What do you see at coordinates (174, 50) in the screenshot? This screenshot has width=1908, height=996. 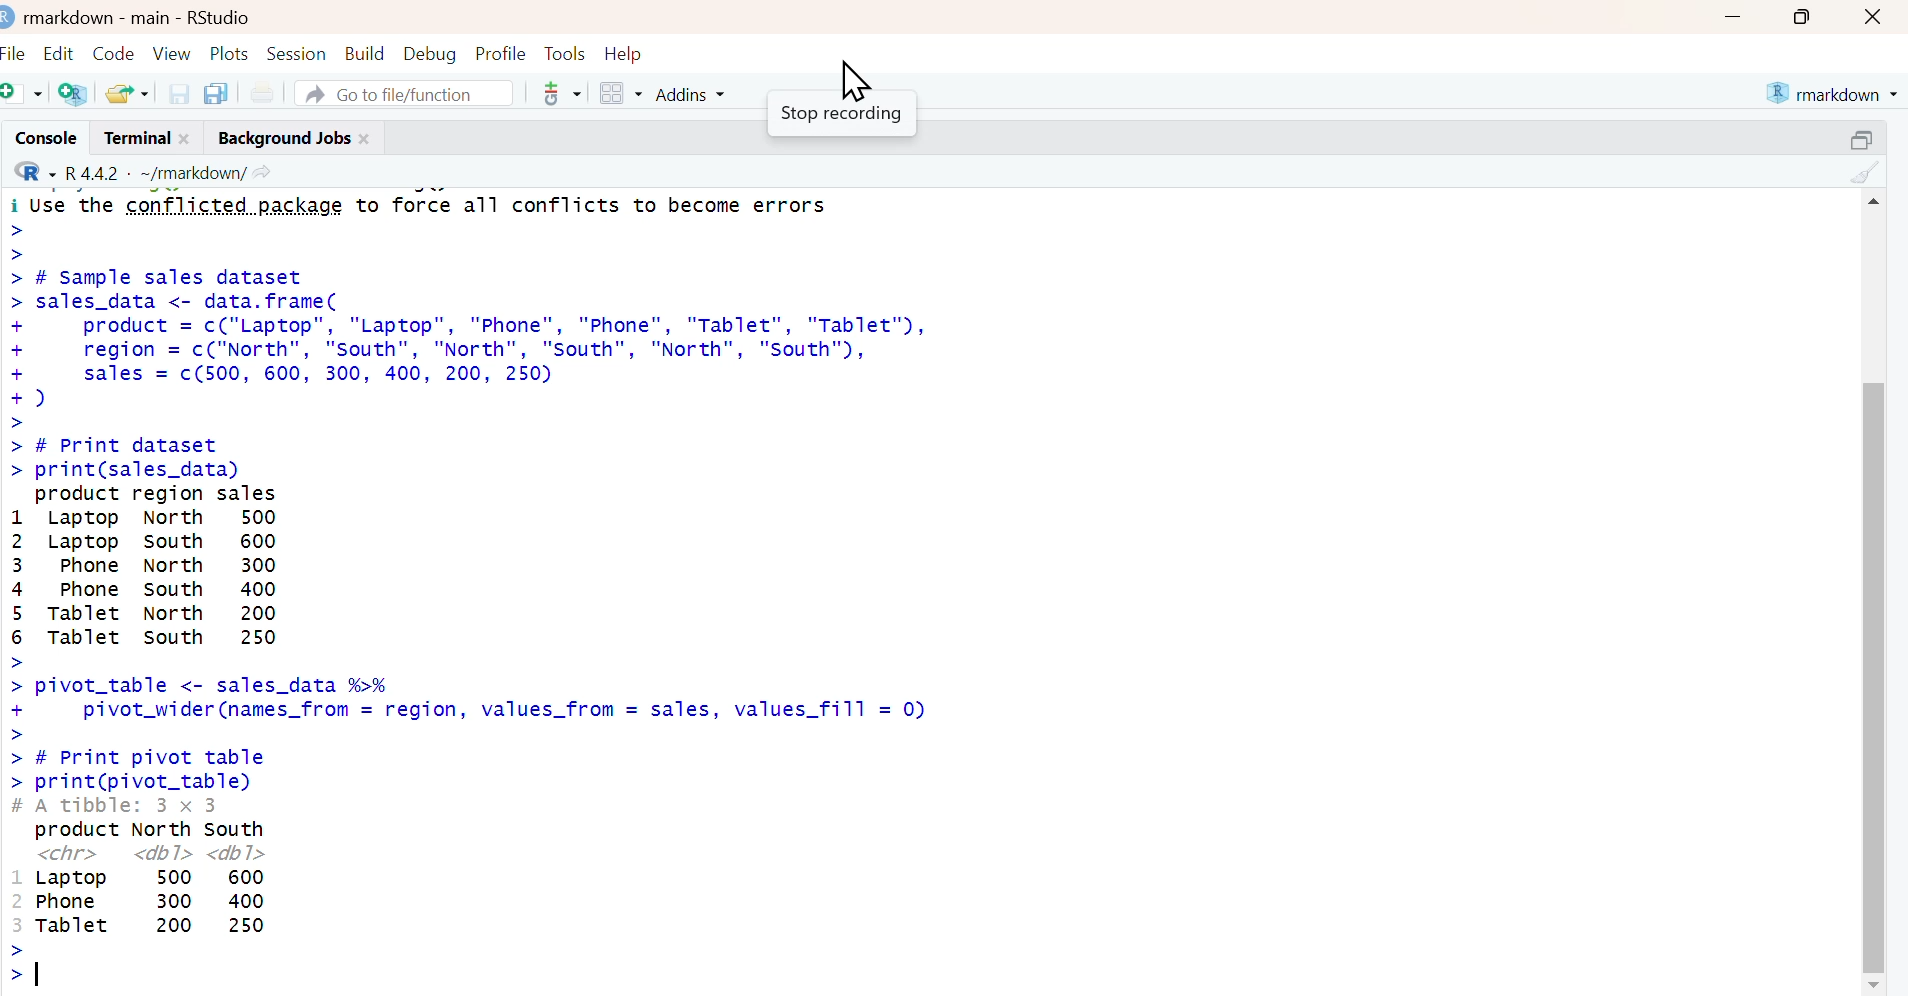 I see `View` at bounding box center [174, 50].